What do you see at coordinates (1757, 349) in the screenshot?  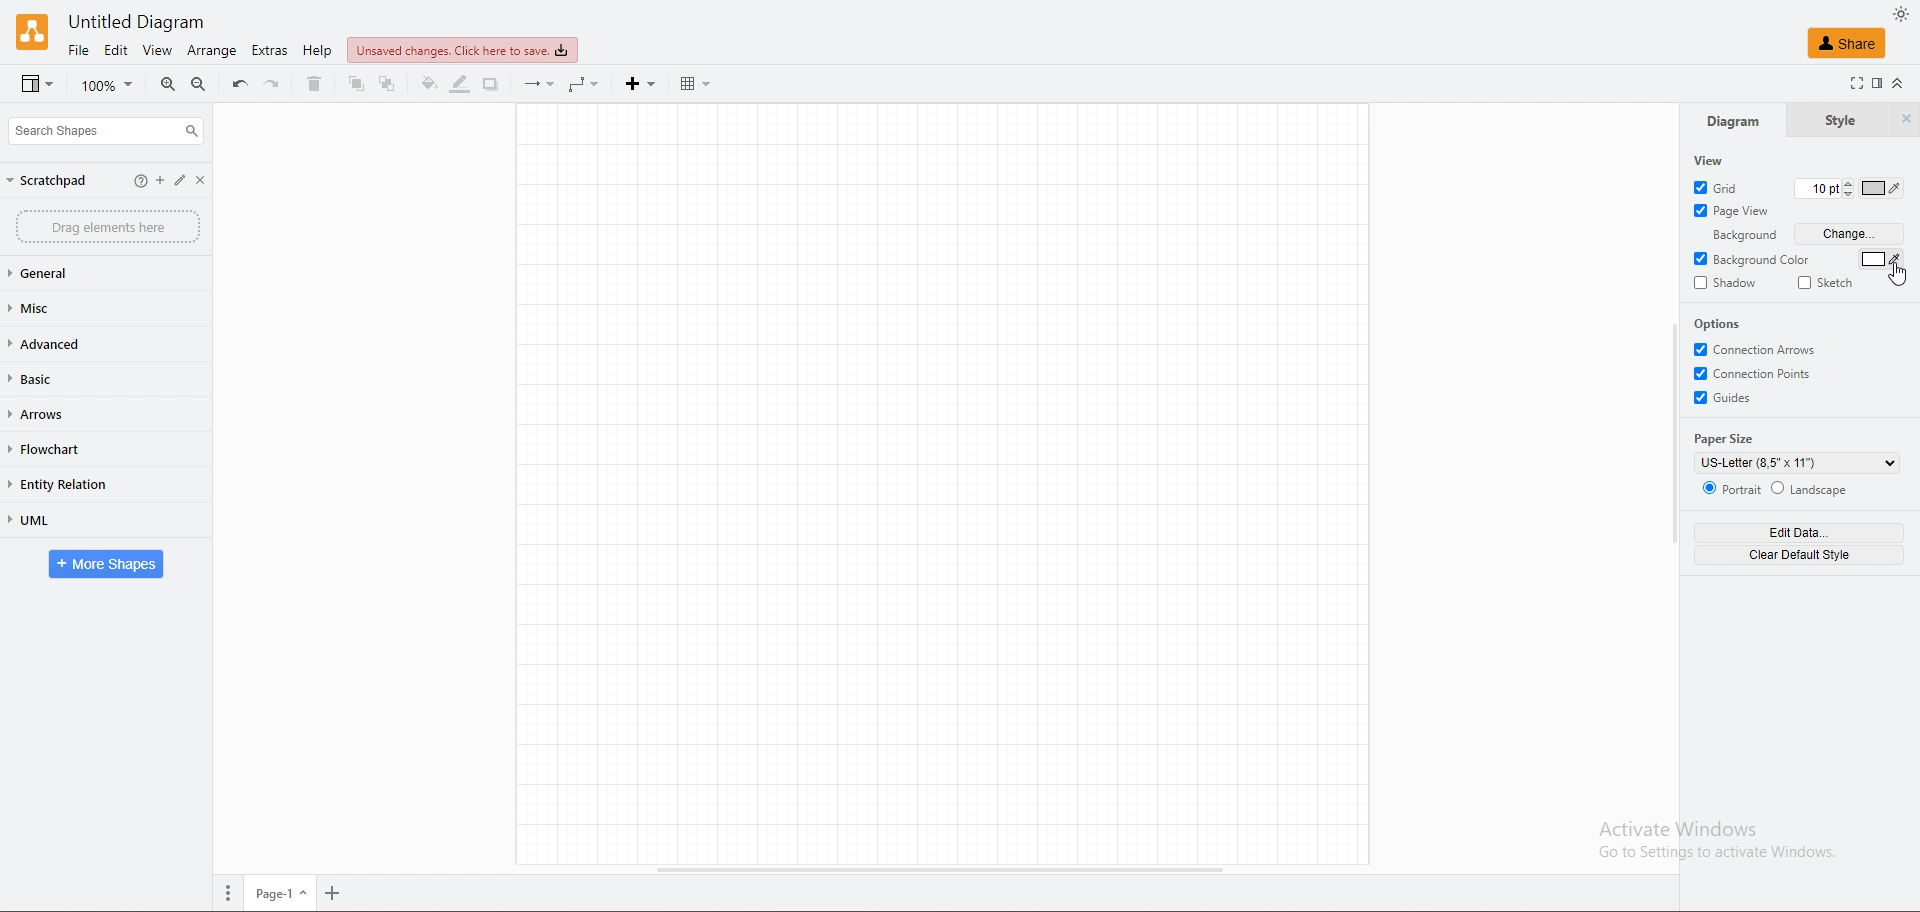 I see `connection arrows` at bounding box center [1757, 349].